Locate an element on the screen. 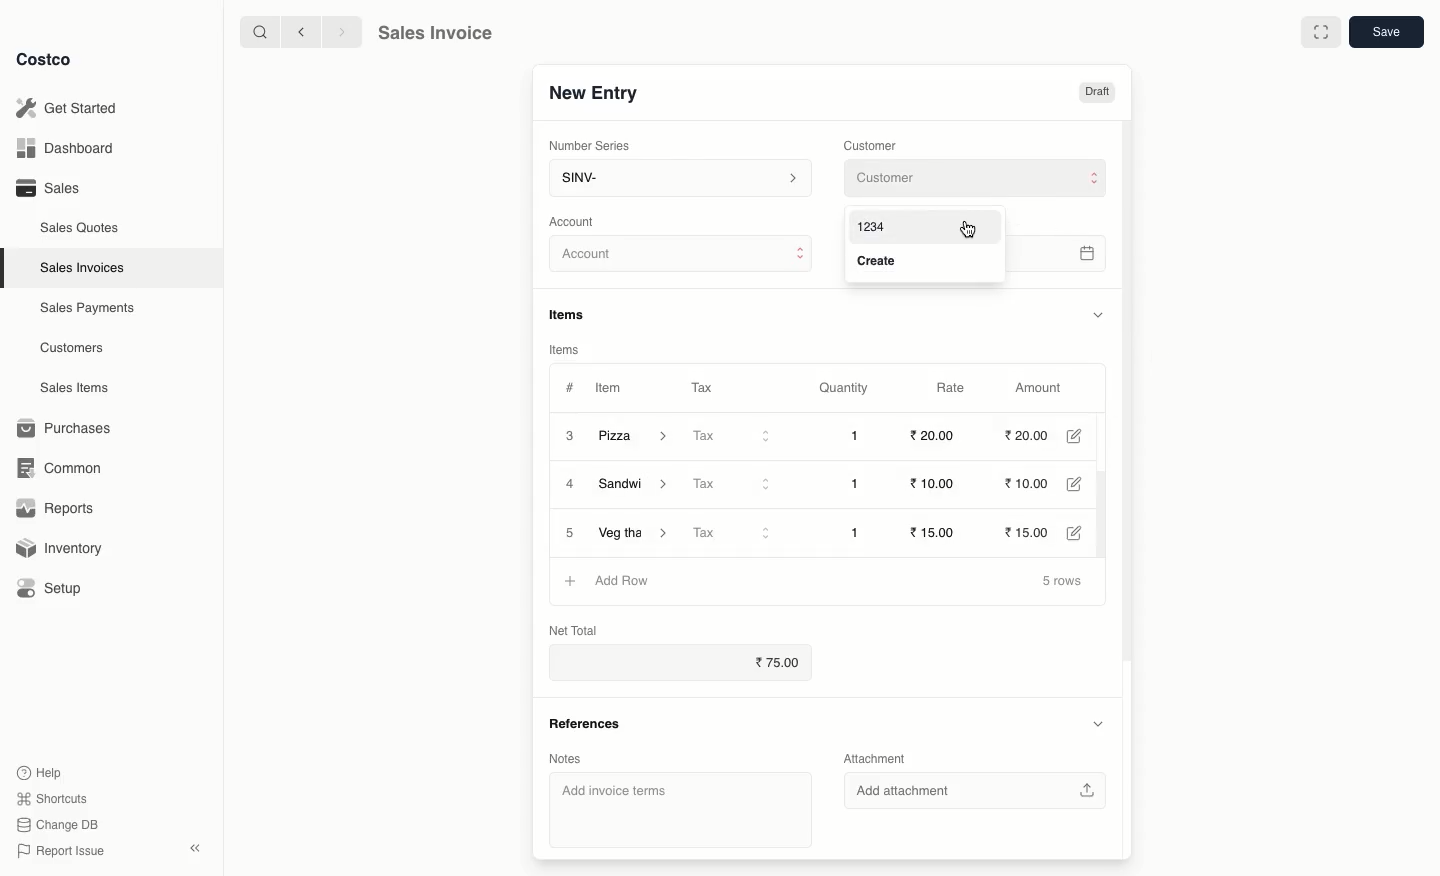  ‘Add attachment is located at coordinates (981, 792).